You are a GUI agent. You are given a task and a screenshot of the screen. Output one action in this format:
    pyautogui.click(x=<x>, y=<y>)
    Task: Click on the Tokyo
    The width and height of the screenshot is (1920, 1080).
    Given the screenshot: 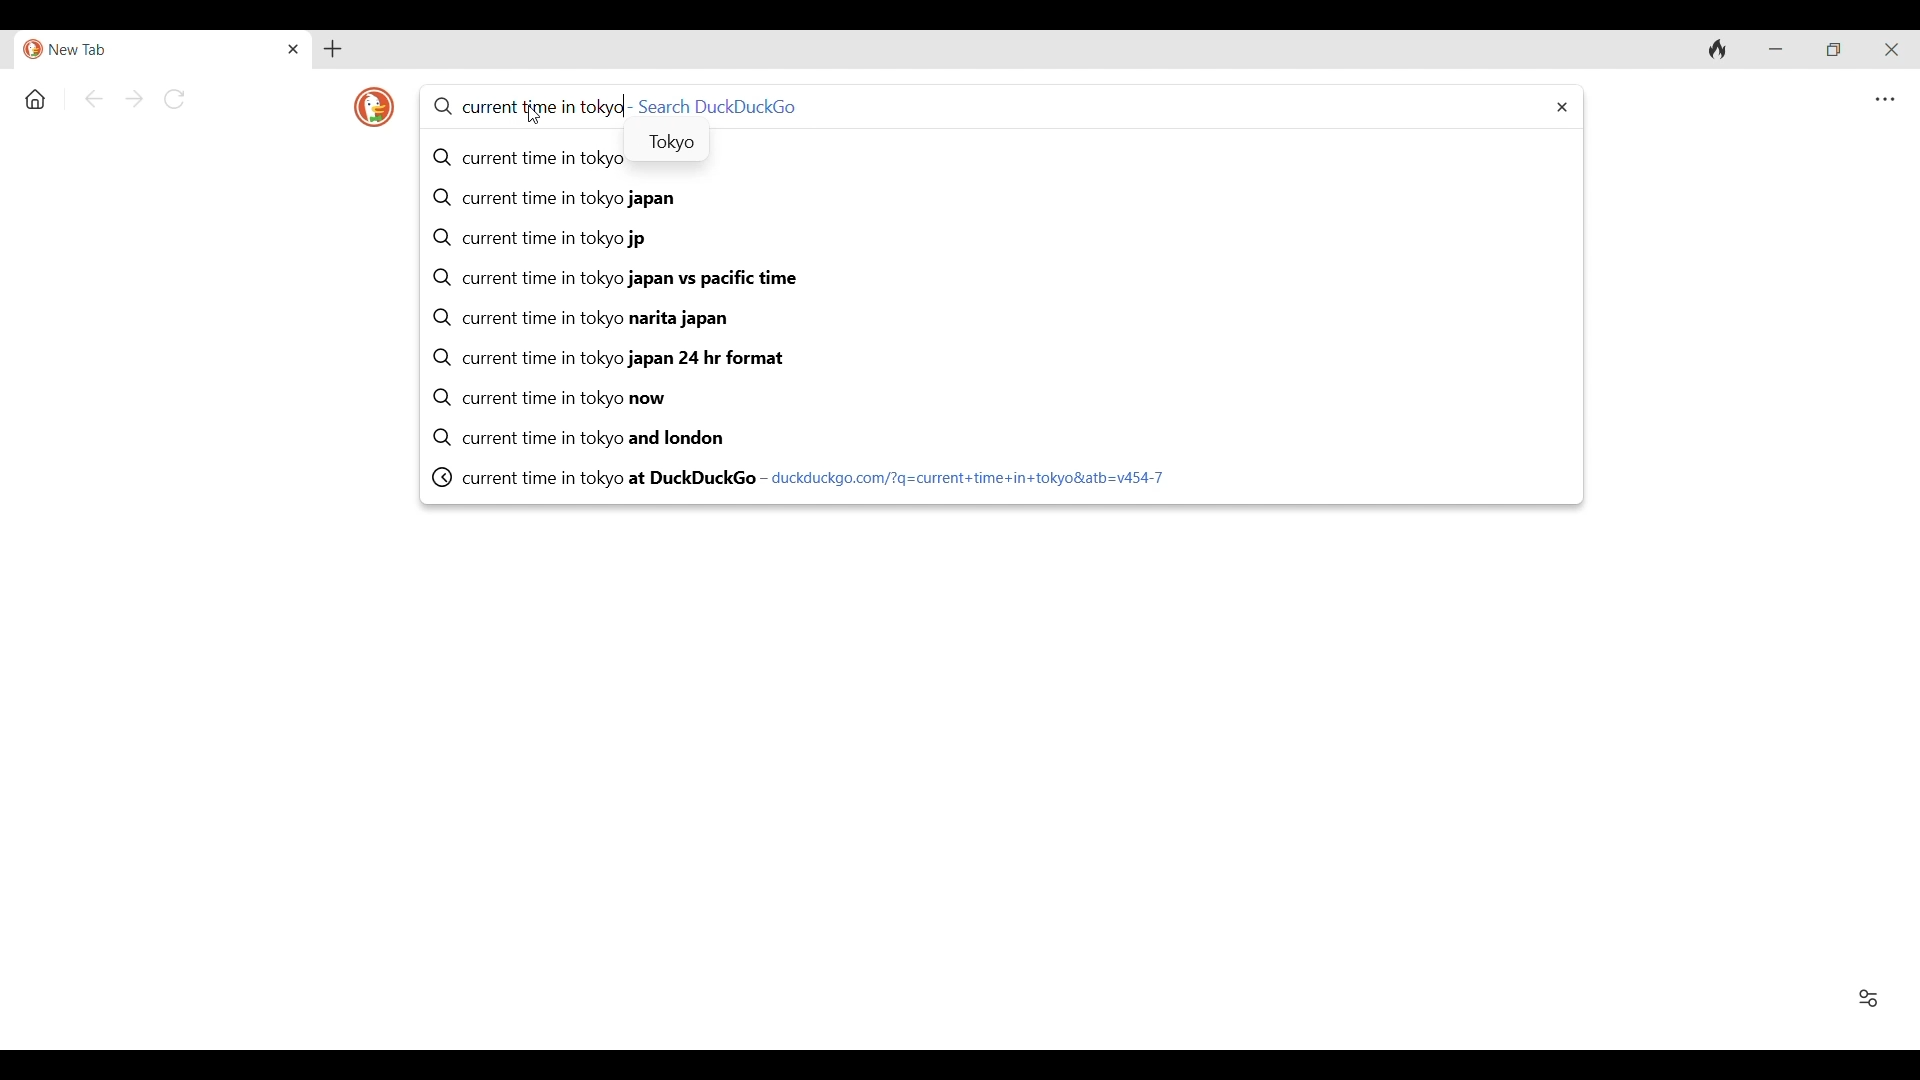 What is the action you would take?
    pyautogui.click(x=669, y=140)
    